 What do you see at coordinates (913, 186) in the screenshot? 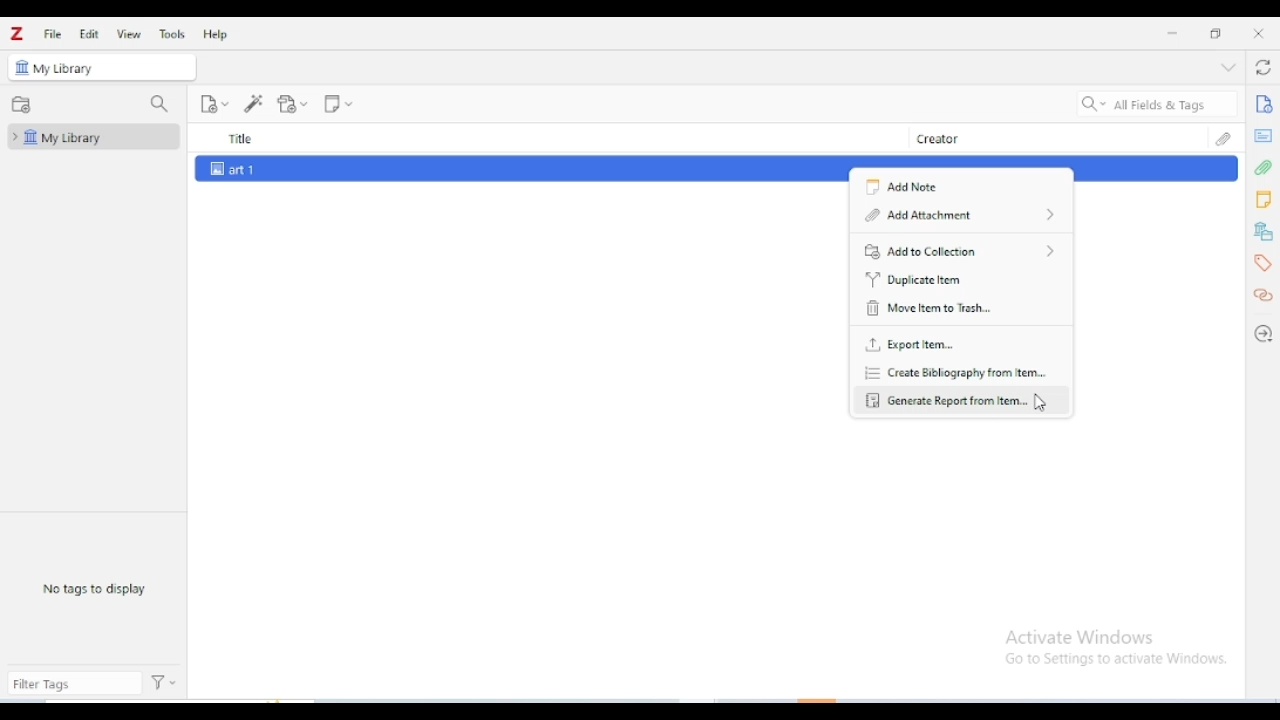
I see `add note` at bounding box center [913, 186].